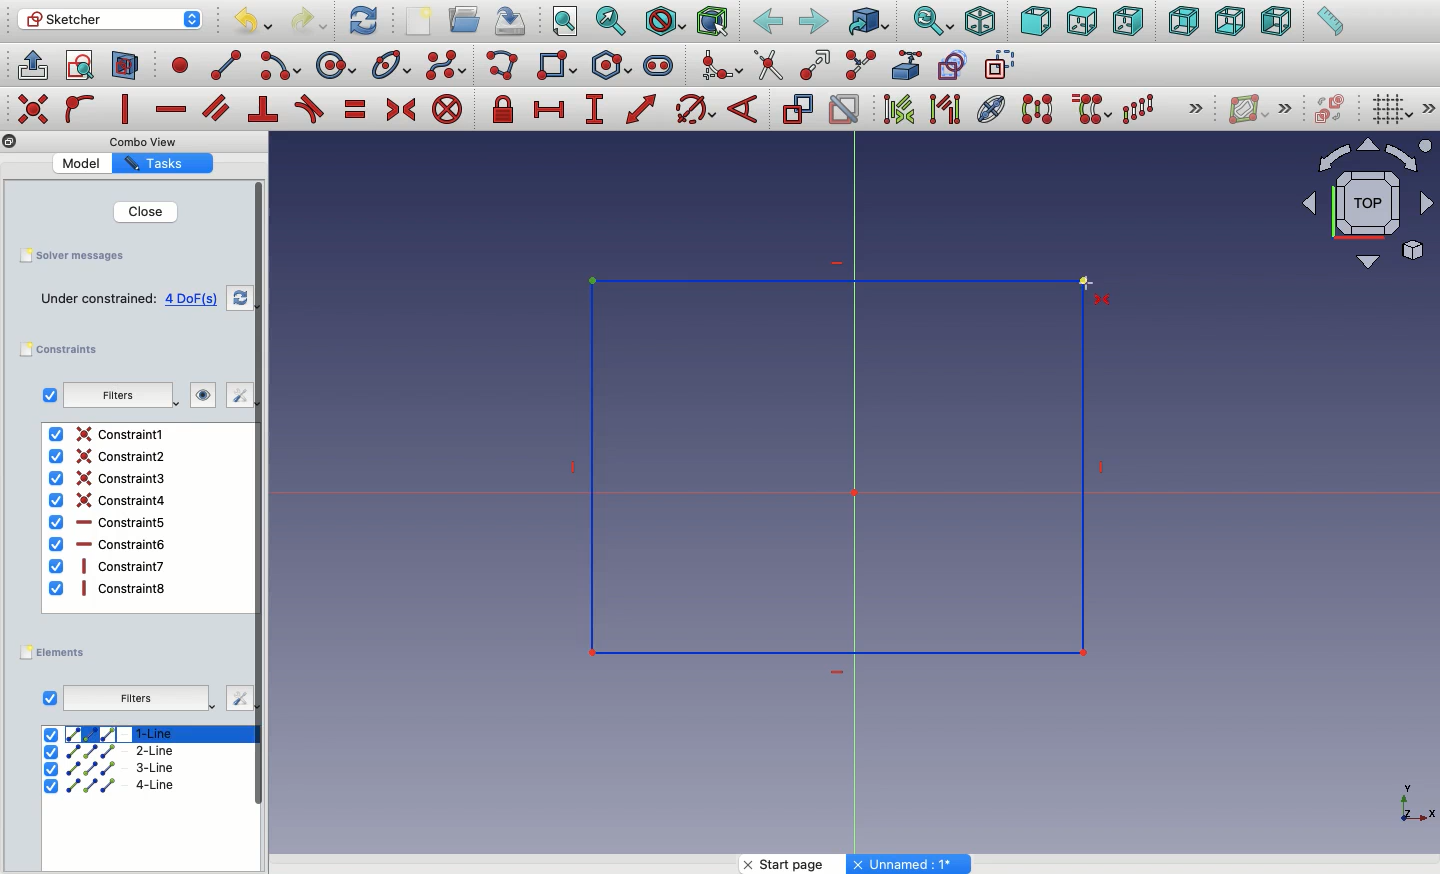 This screenshot has width=1440, height=874. Describe the element at coordinates (231, 395) in the screenshot. I see `edit` at that location.